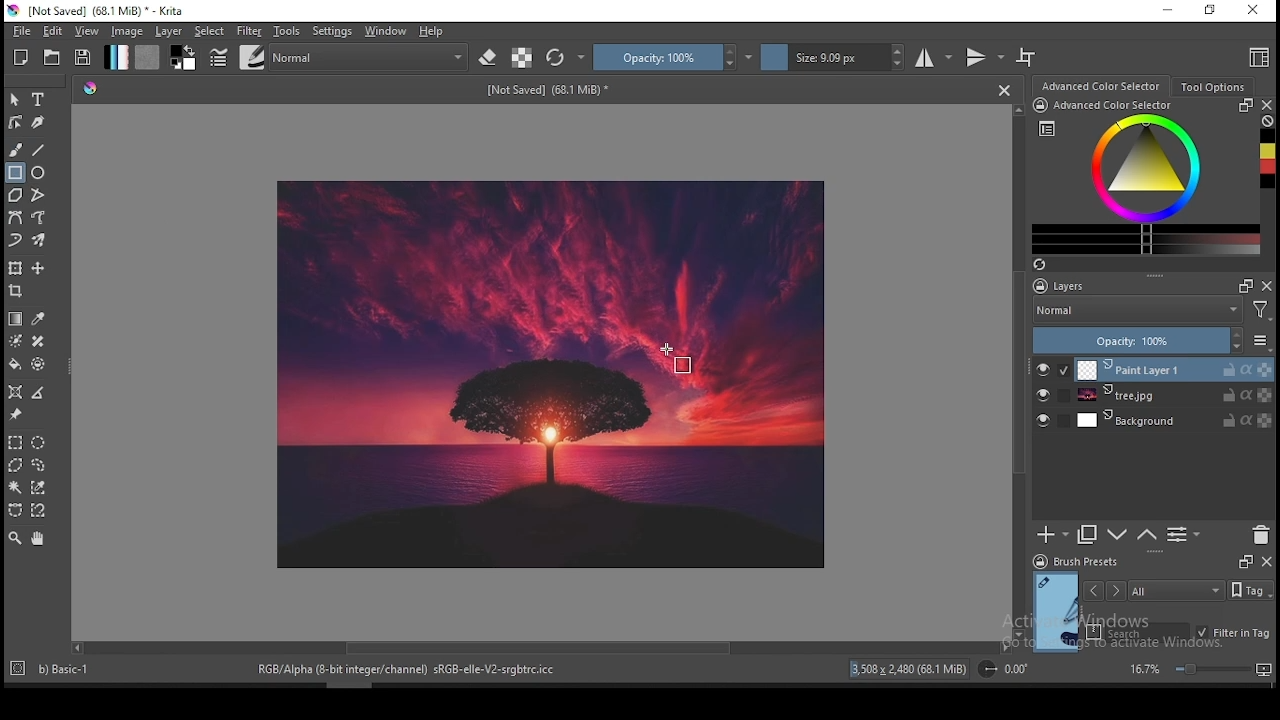 This screenshot has height=720, width=1280. I want to click on opacity, so click(673, 57).